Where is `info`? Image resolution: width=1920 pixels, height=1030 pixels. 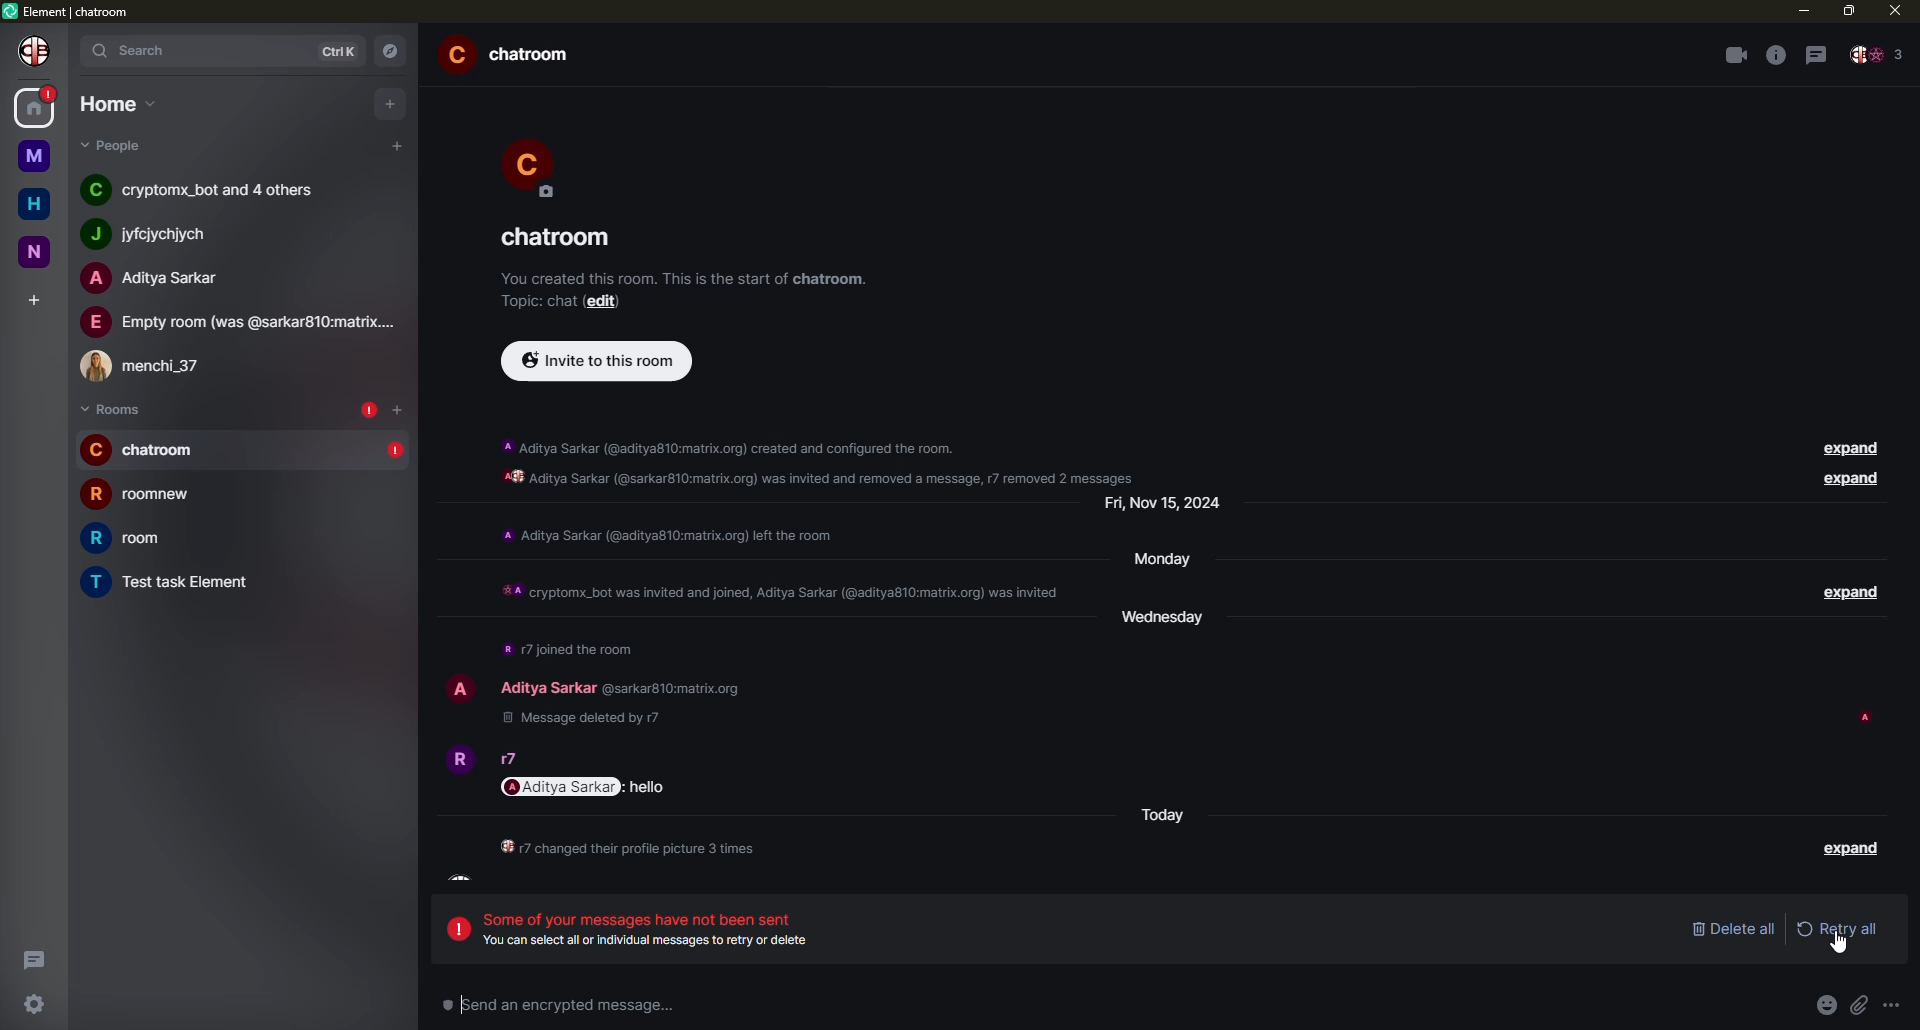
info is located at coordinates (673, 536).